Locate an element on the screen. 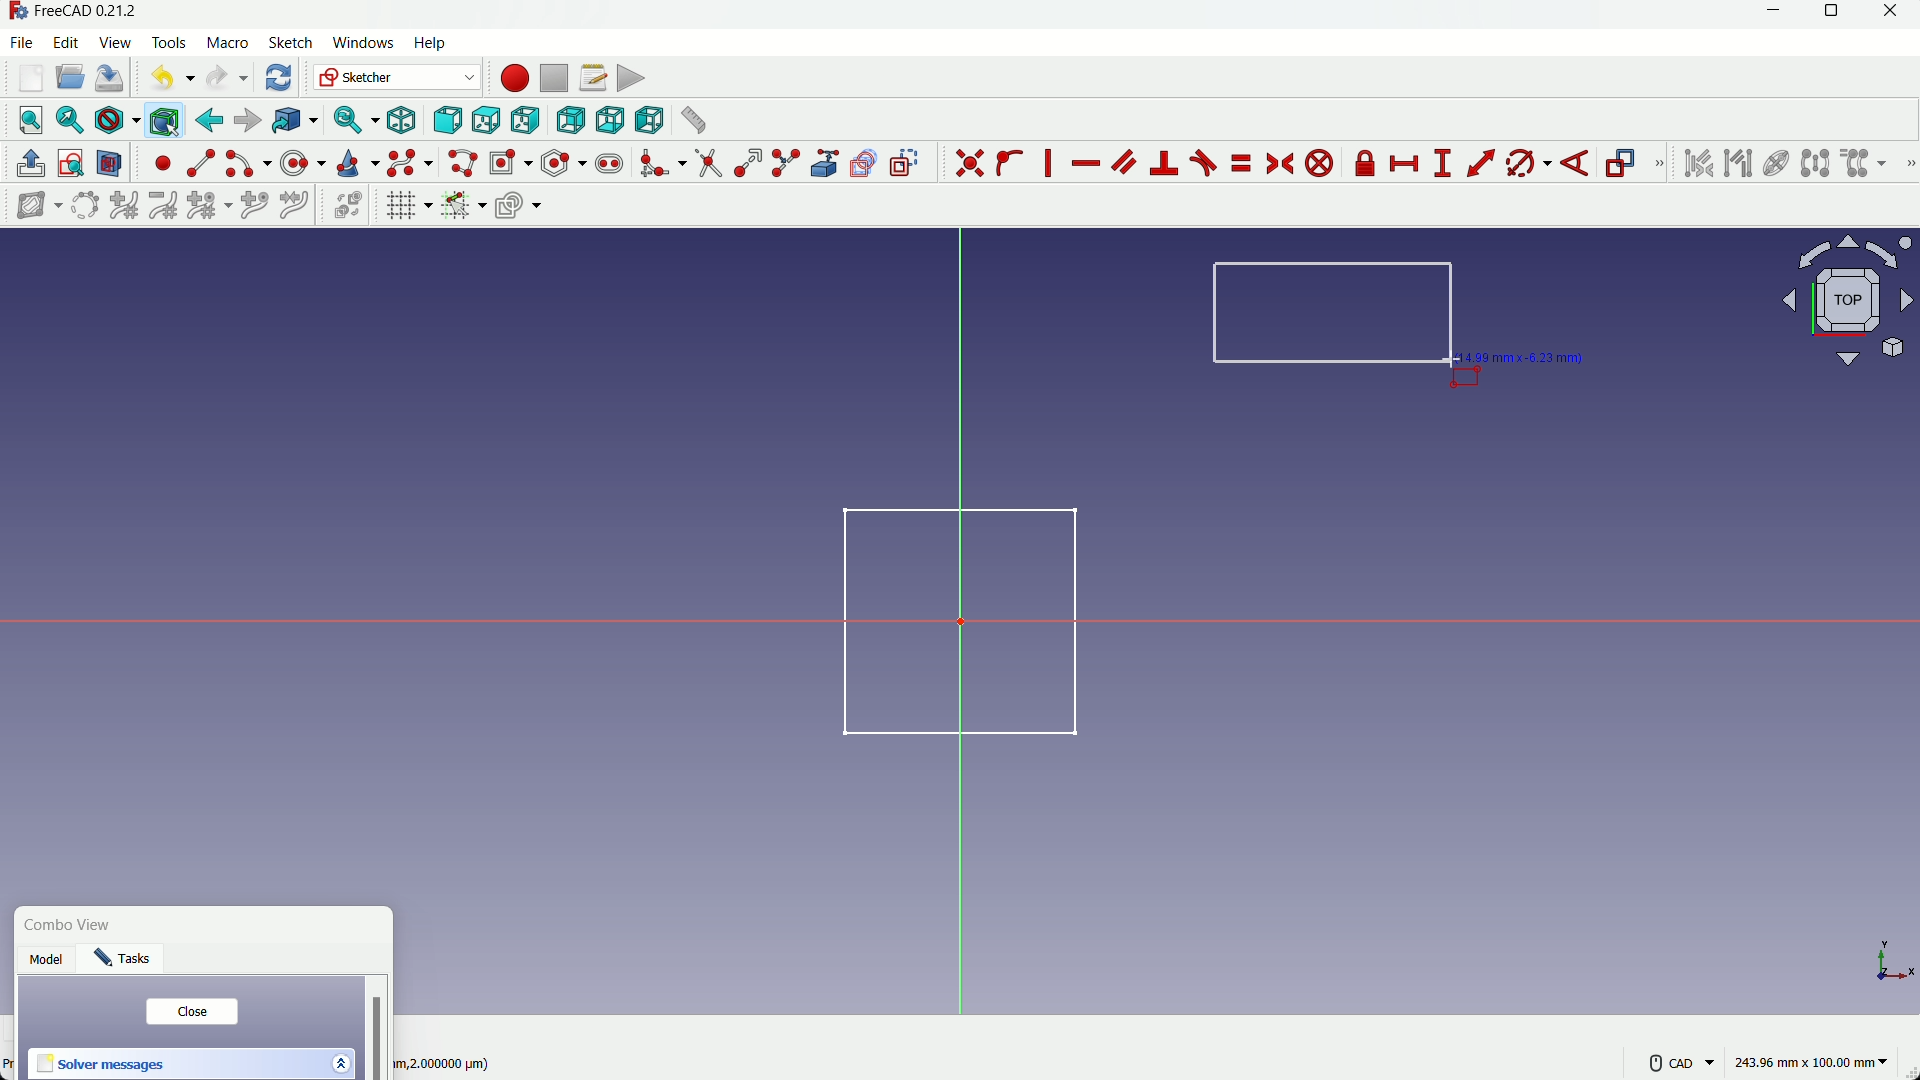  create line is located at coordinates (201, 163).